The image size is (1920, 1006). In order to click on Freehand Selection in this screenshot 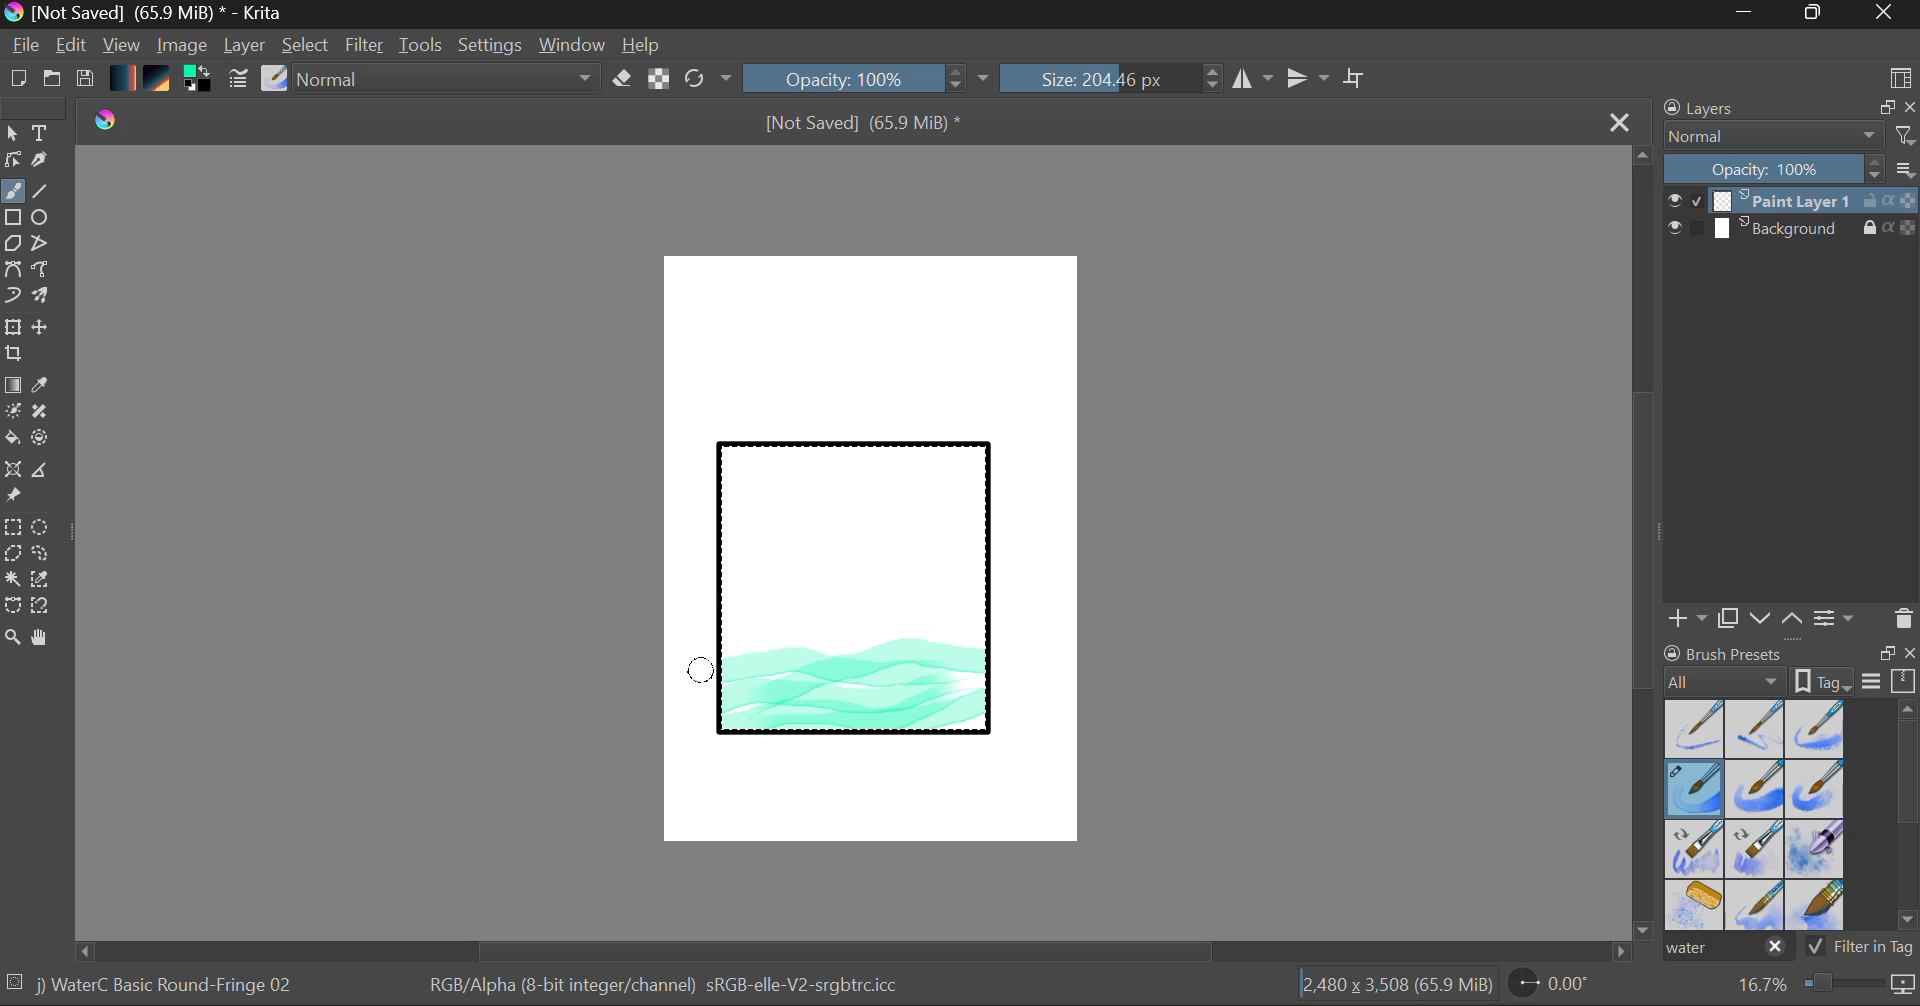, I will do `click(41, 556)`.